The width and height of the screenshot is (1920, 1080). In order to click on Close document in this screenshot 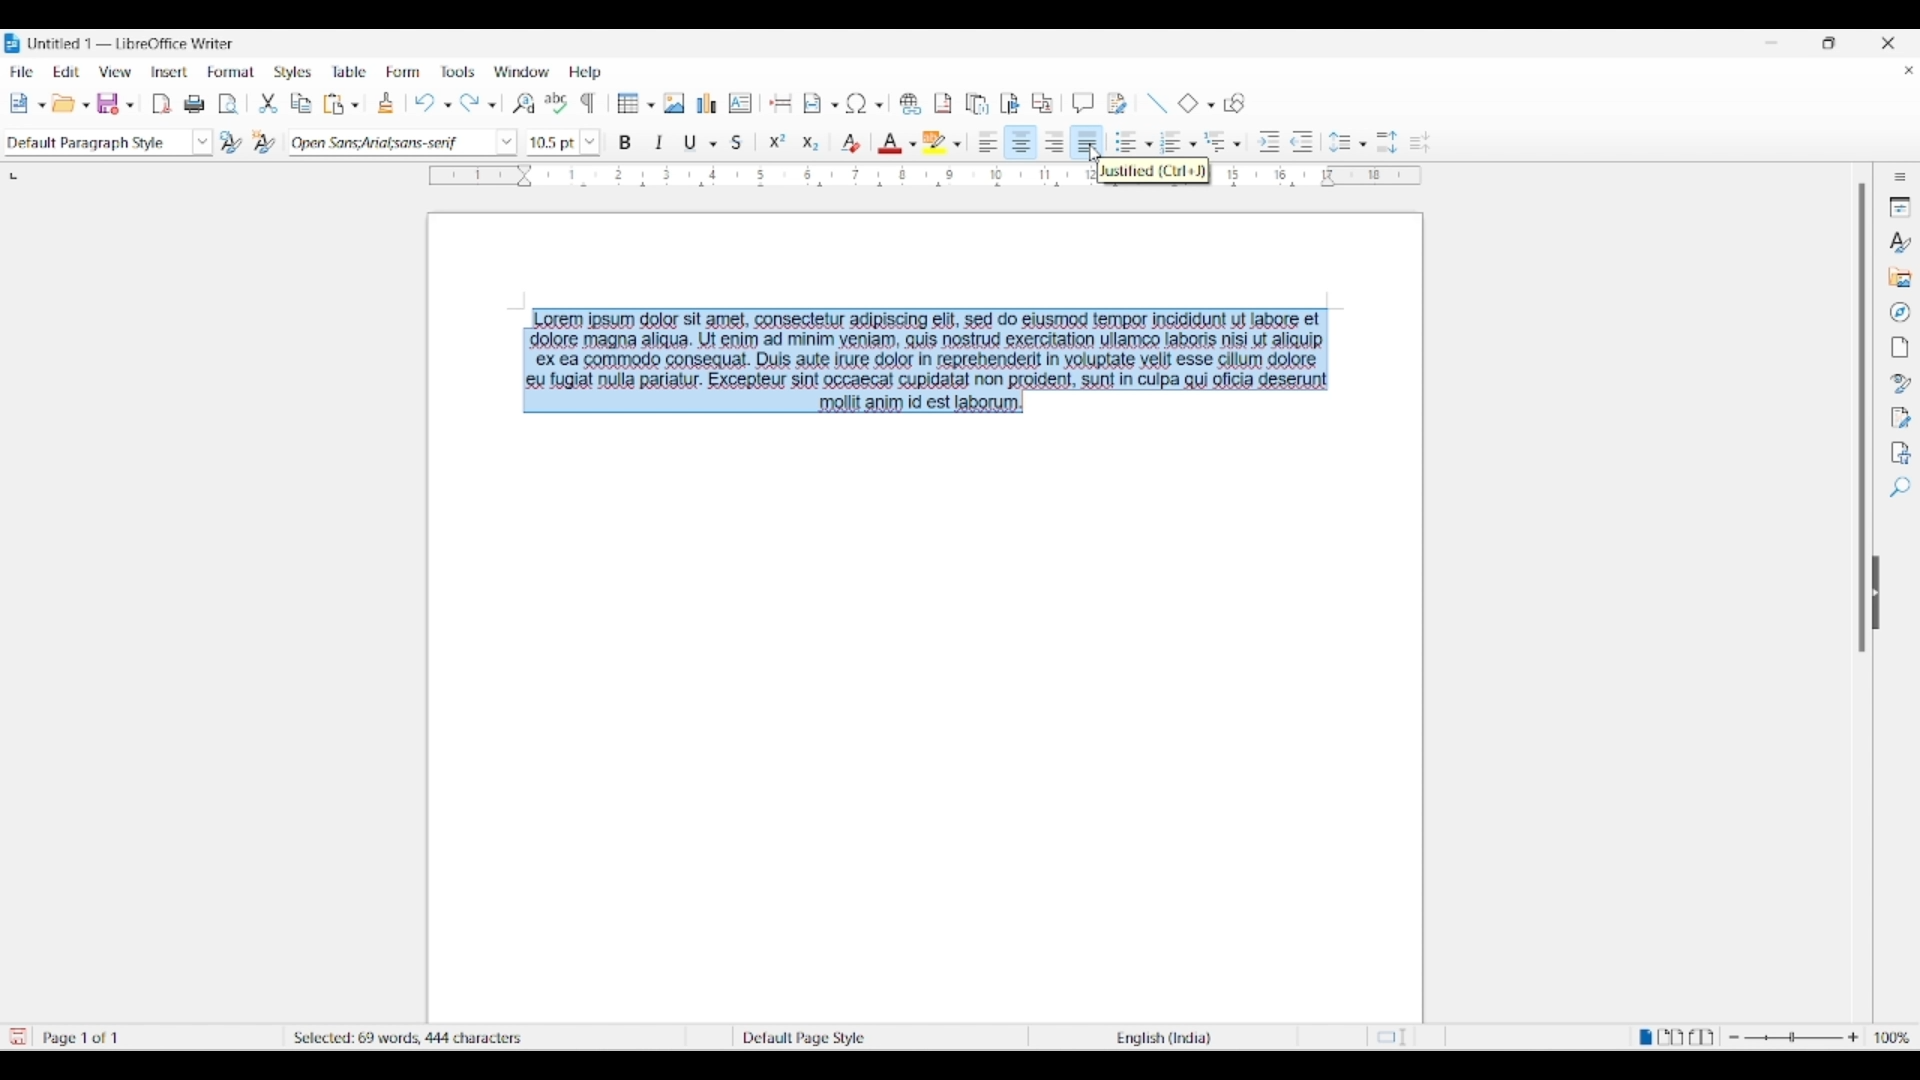, I will do `click(1909, 70)`.